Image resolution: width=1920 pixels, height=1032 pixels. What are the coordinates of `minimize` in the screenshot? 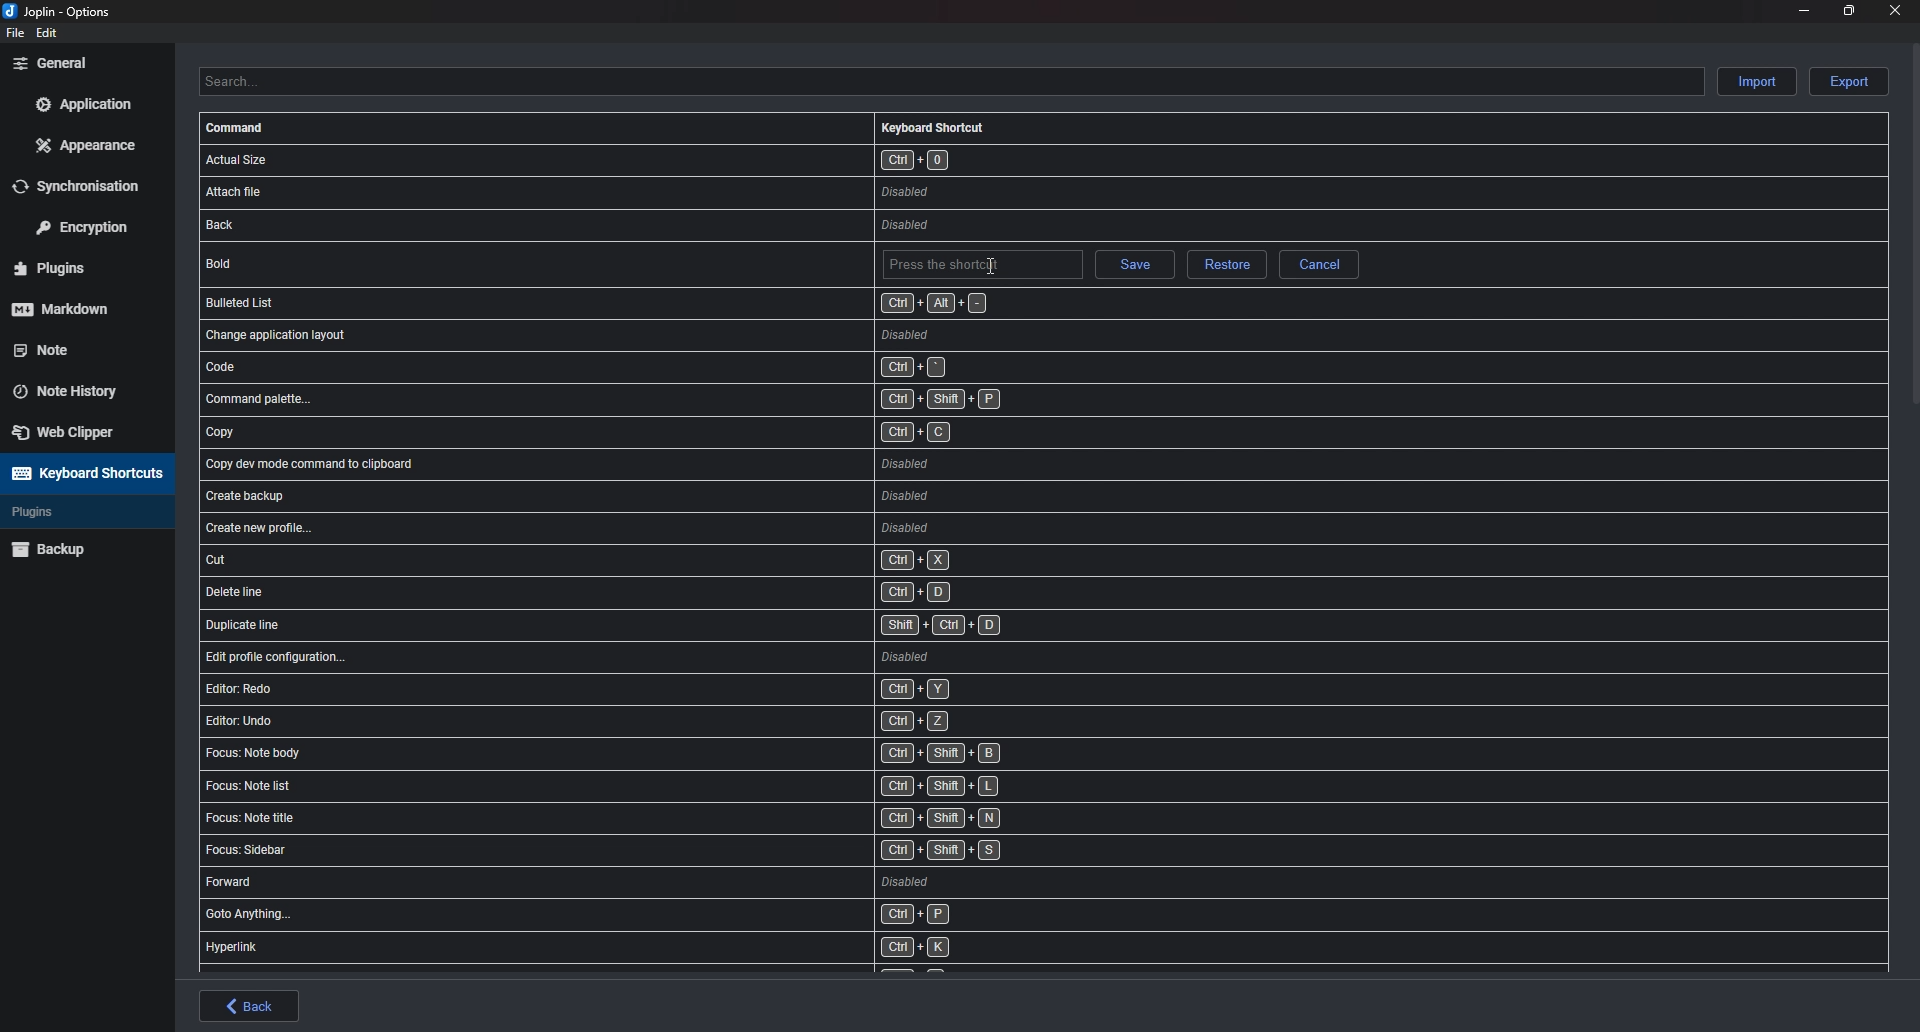 It's located at (1805, 9).